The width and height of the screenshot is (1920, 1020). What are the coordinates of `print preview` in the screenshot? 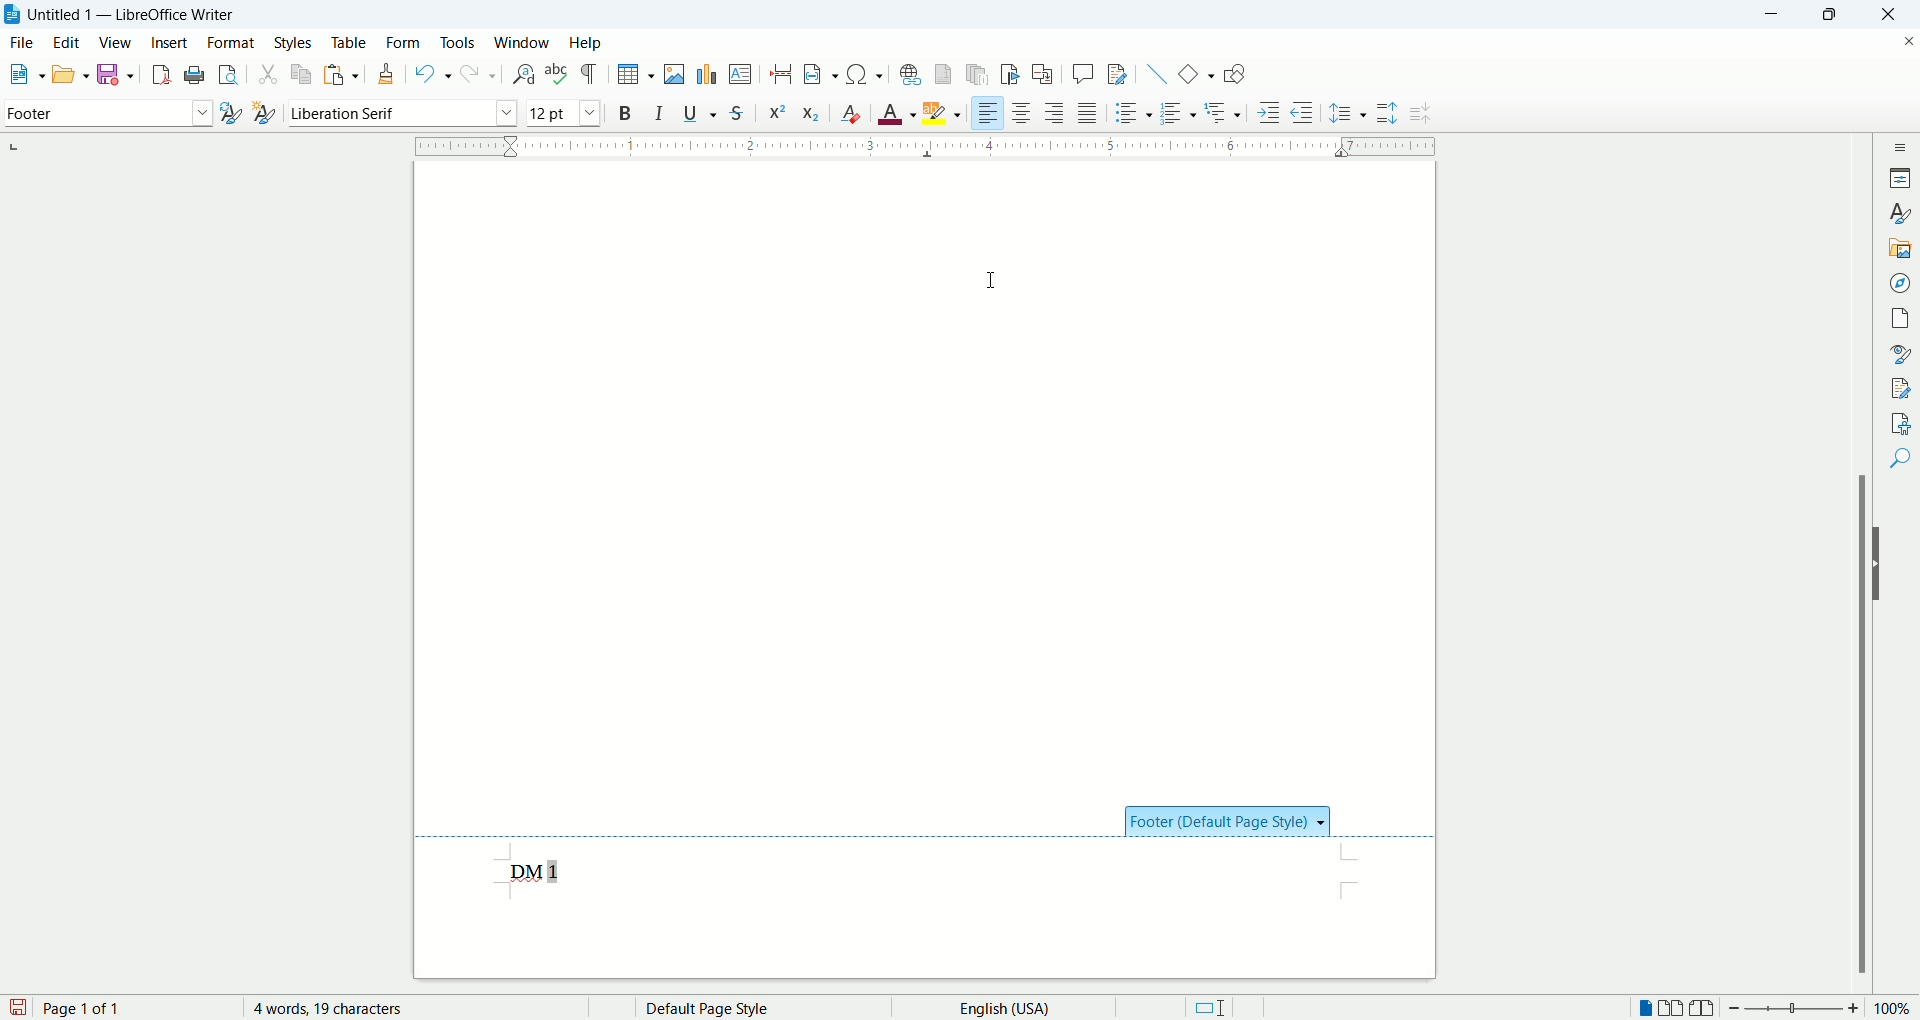 It's located at (229, 76).